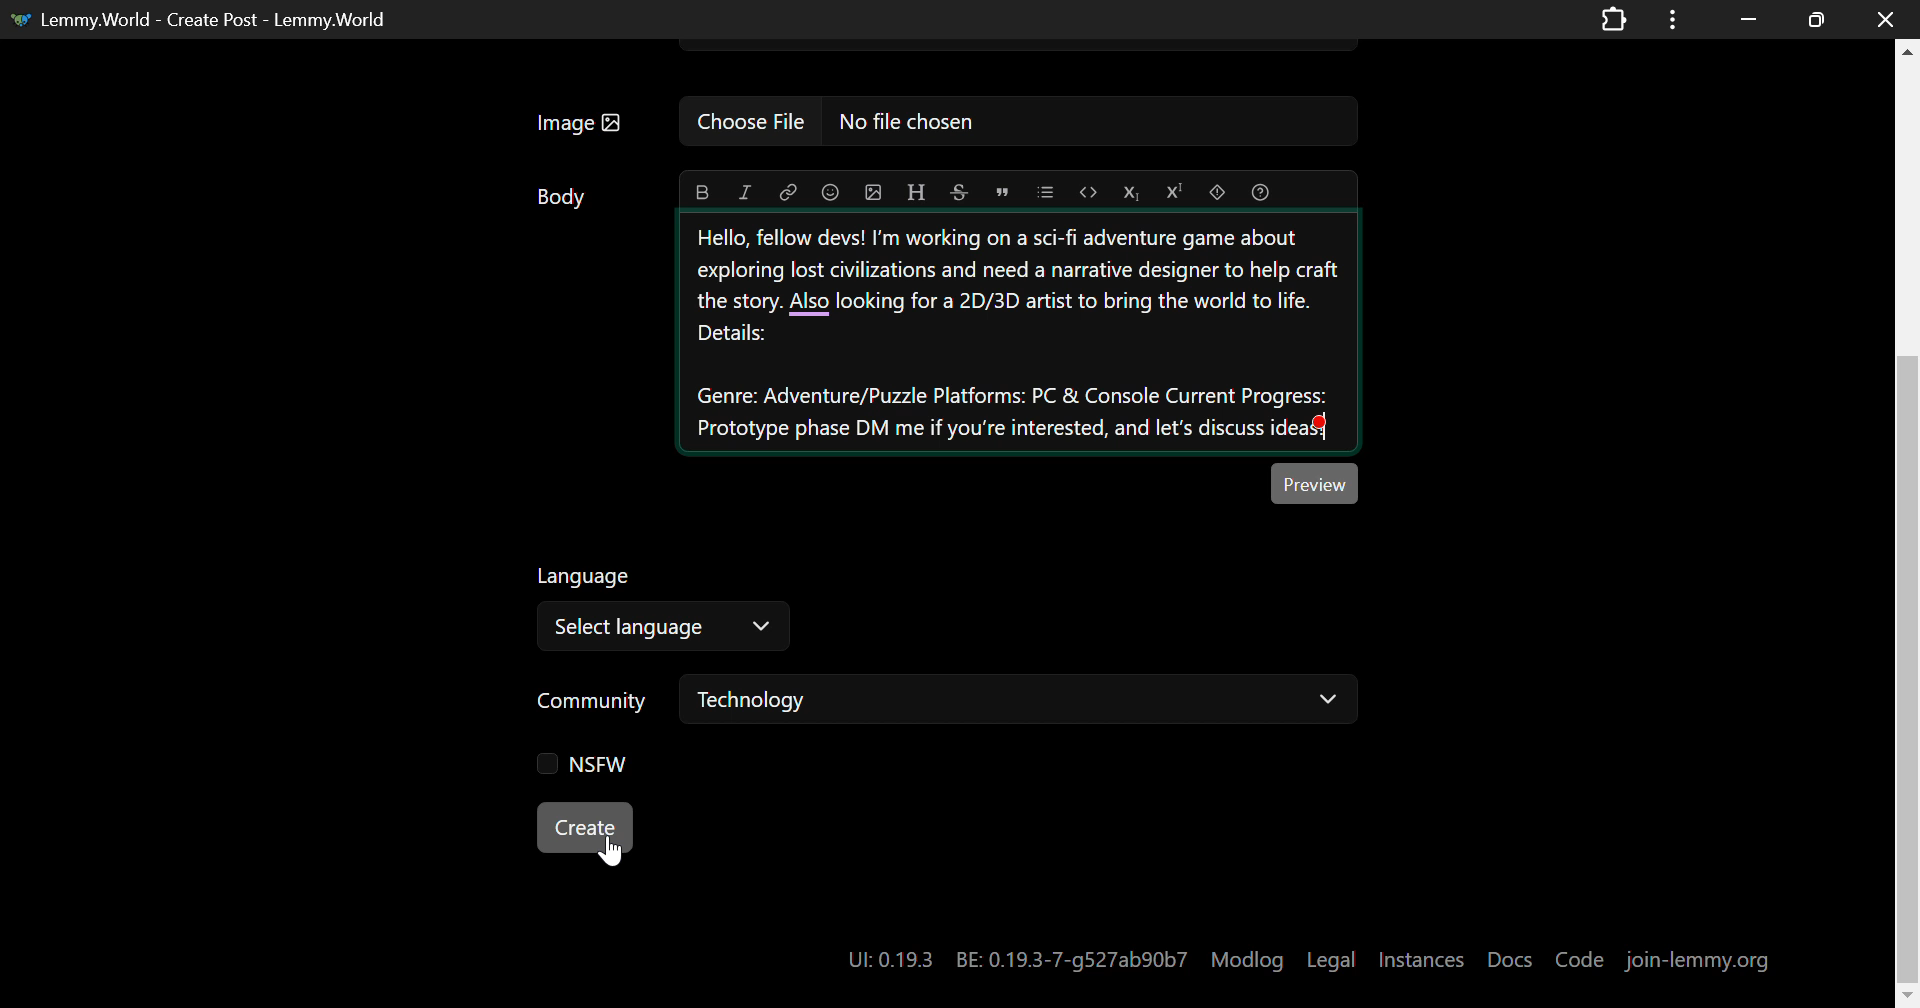 The image size is (1920, 1008). I want to click on Language, so click(586, 577).